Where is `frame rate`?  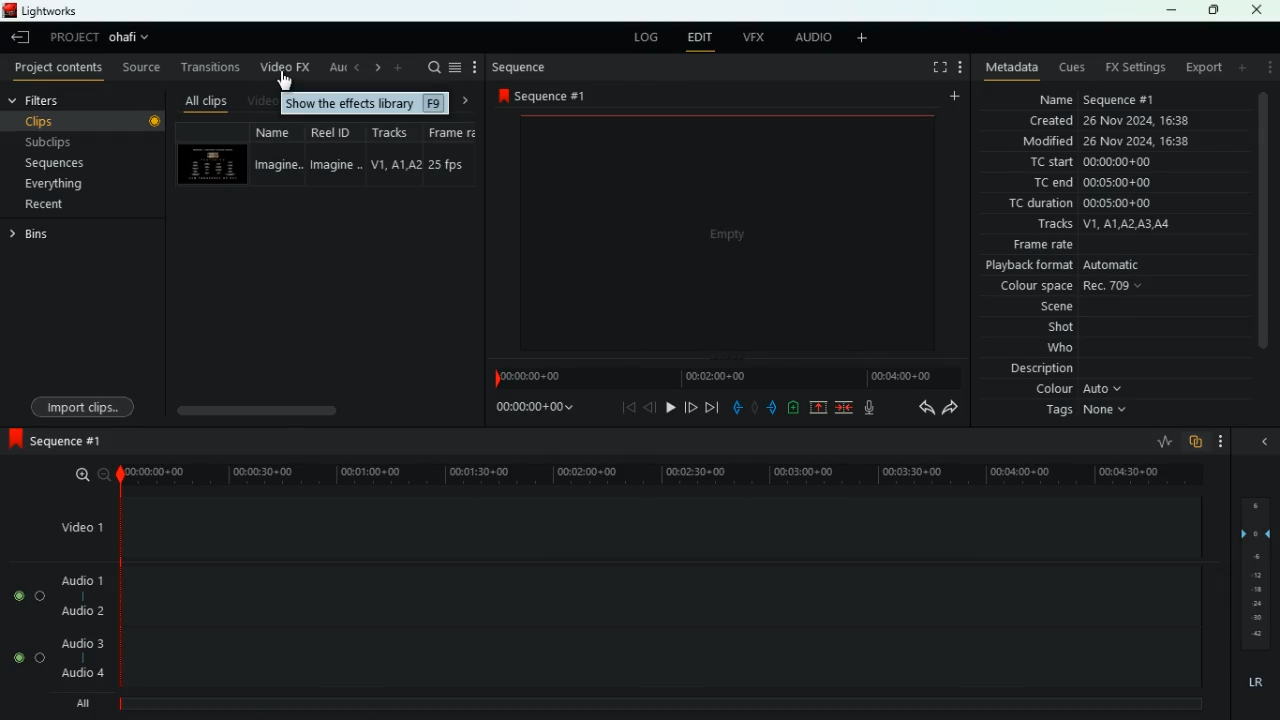 frame rate is located at coordinates (459, 155).